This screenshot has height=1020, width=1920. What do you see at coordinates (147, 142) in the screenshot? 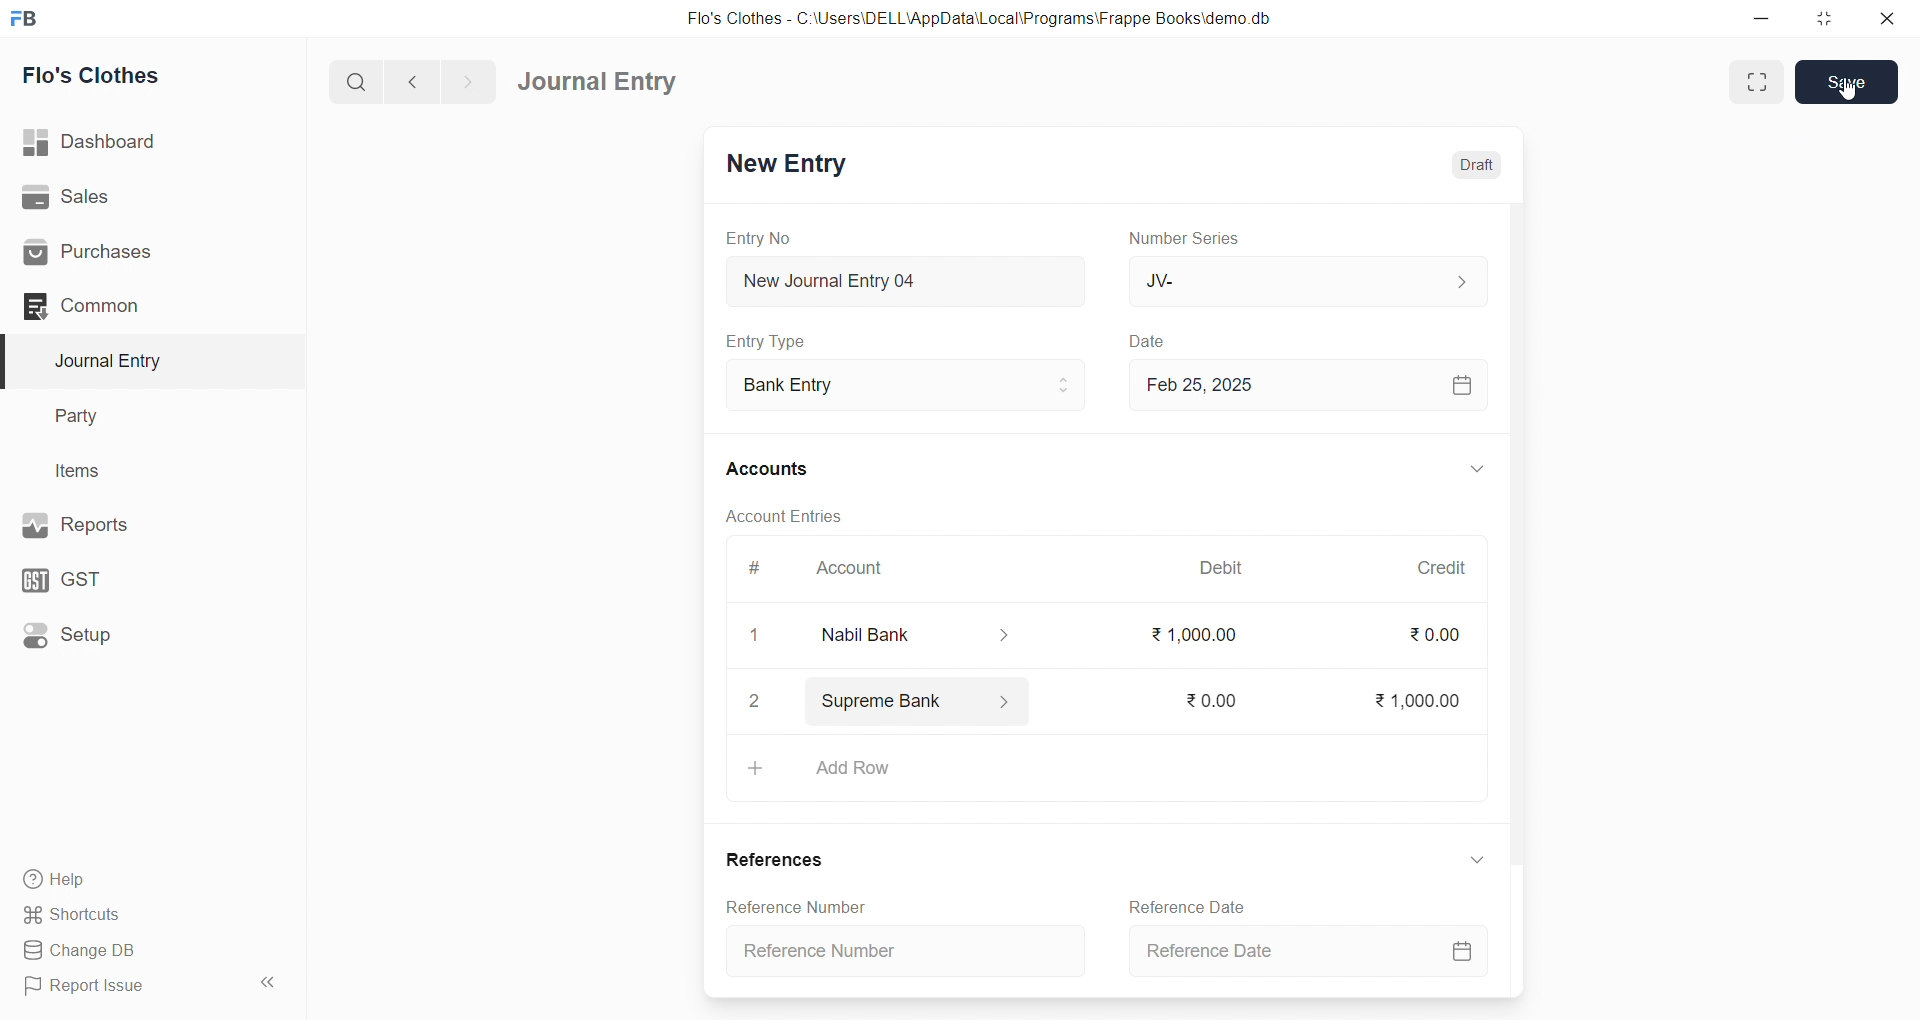
I see `Dashboard` at bounding box center [147, 142].